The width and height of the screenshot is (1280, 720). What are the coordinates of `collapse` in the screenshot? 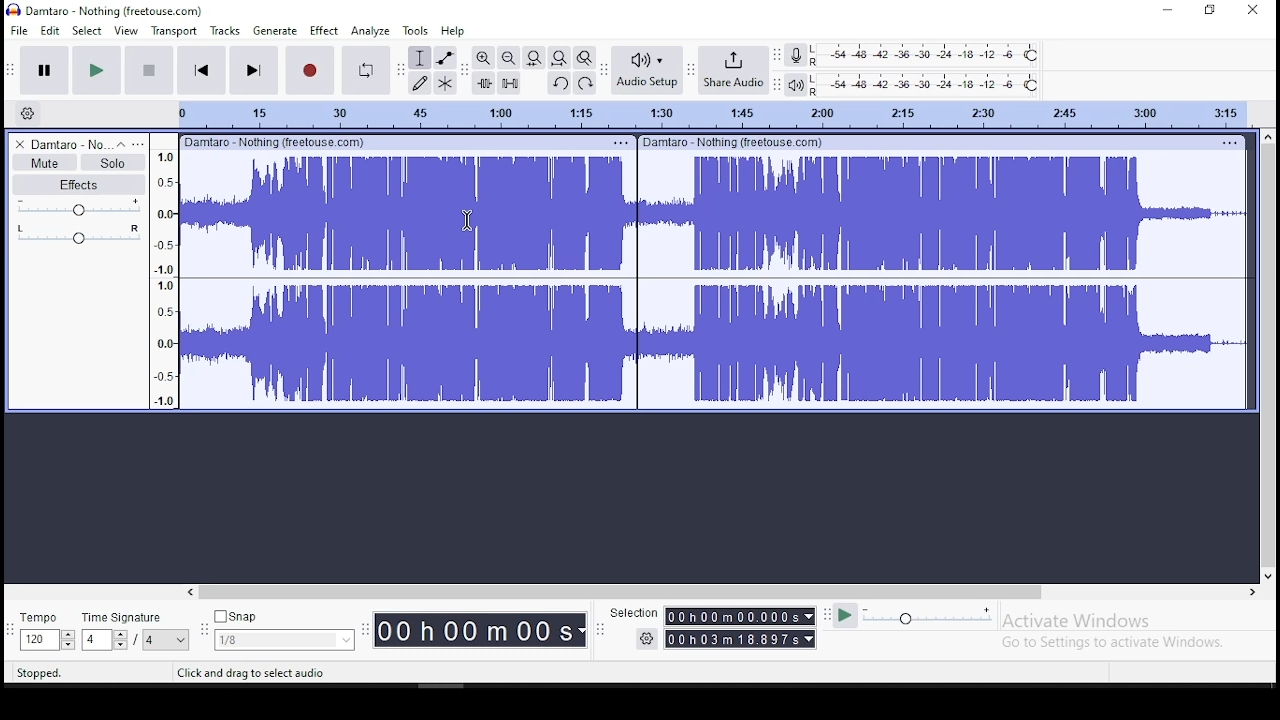 It's located at (121, 144).